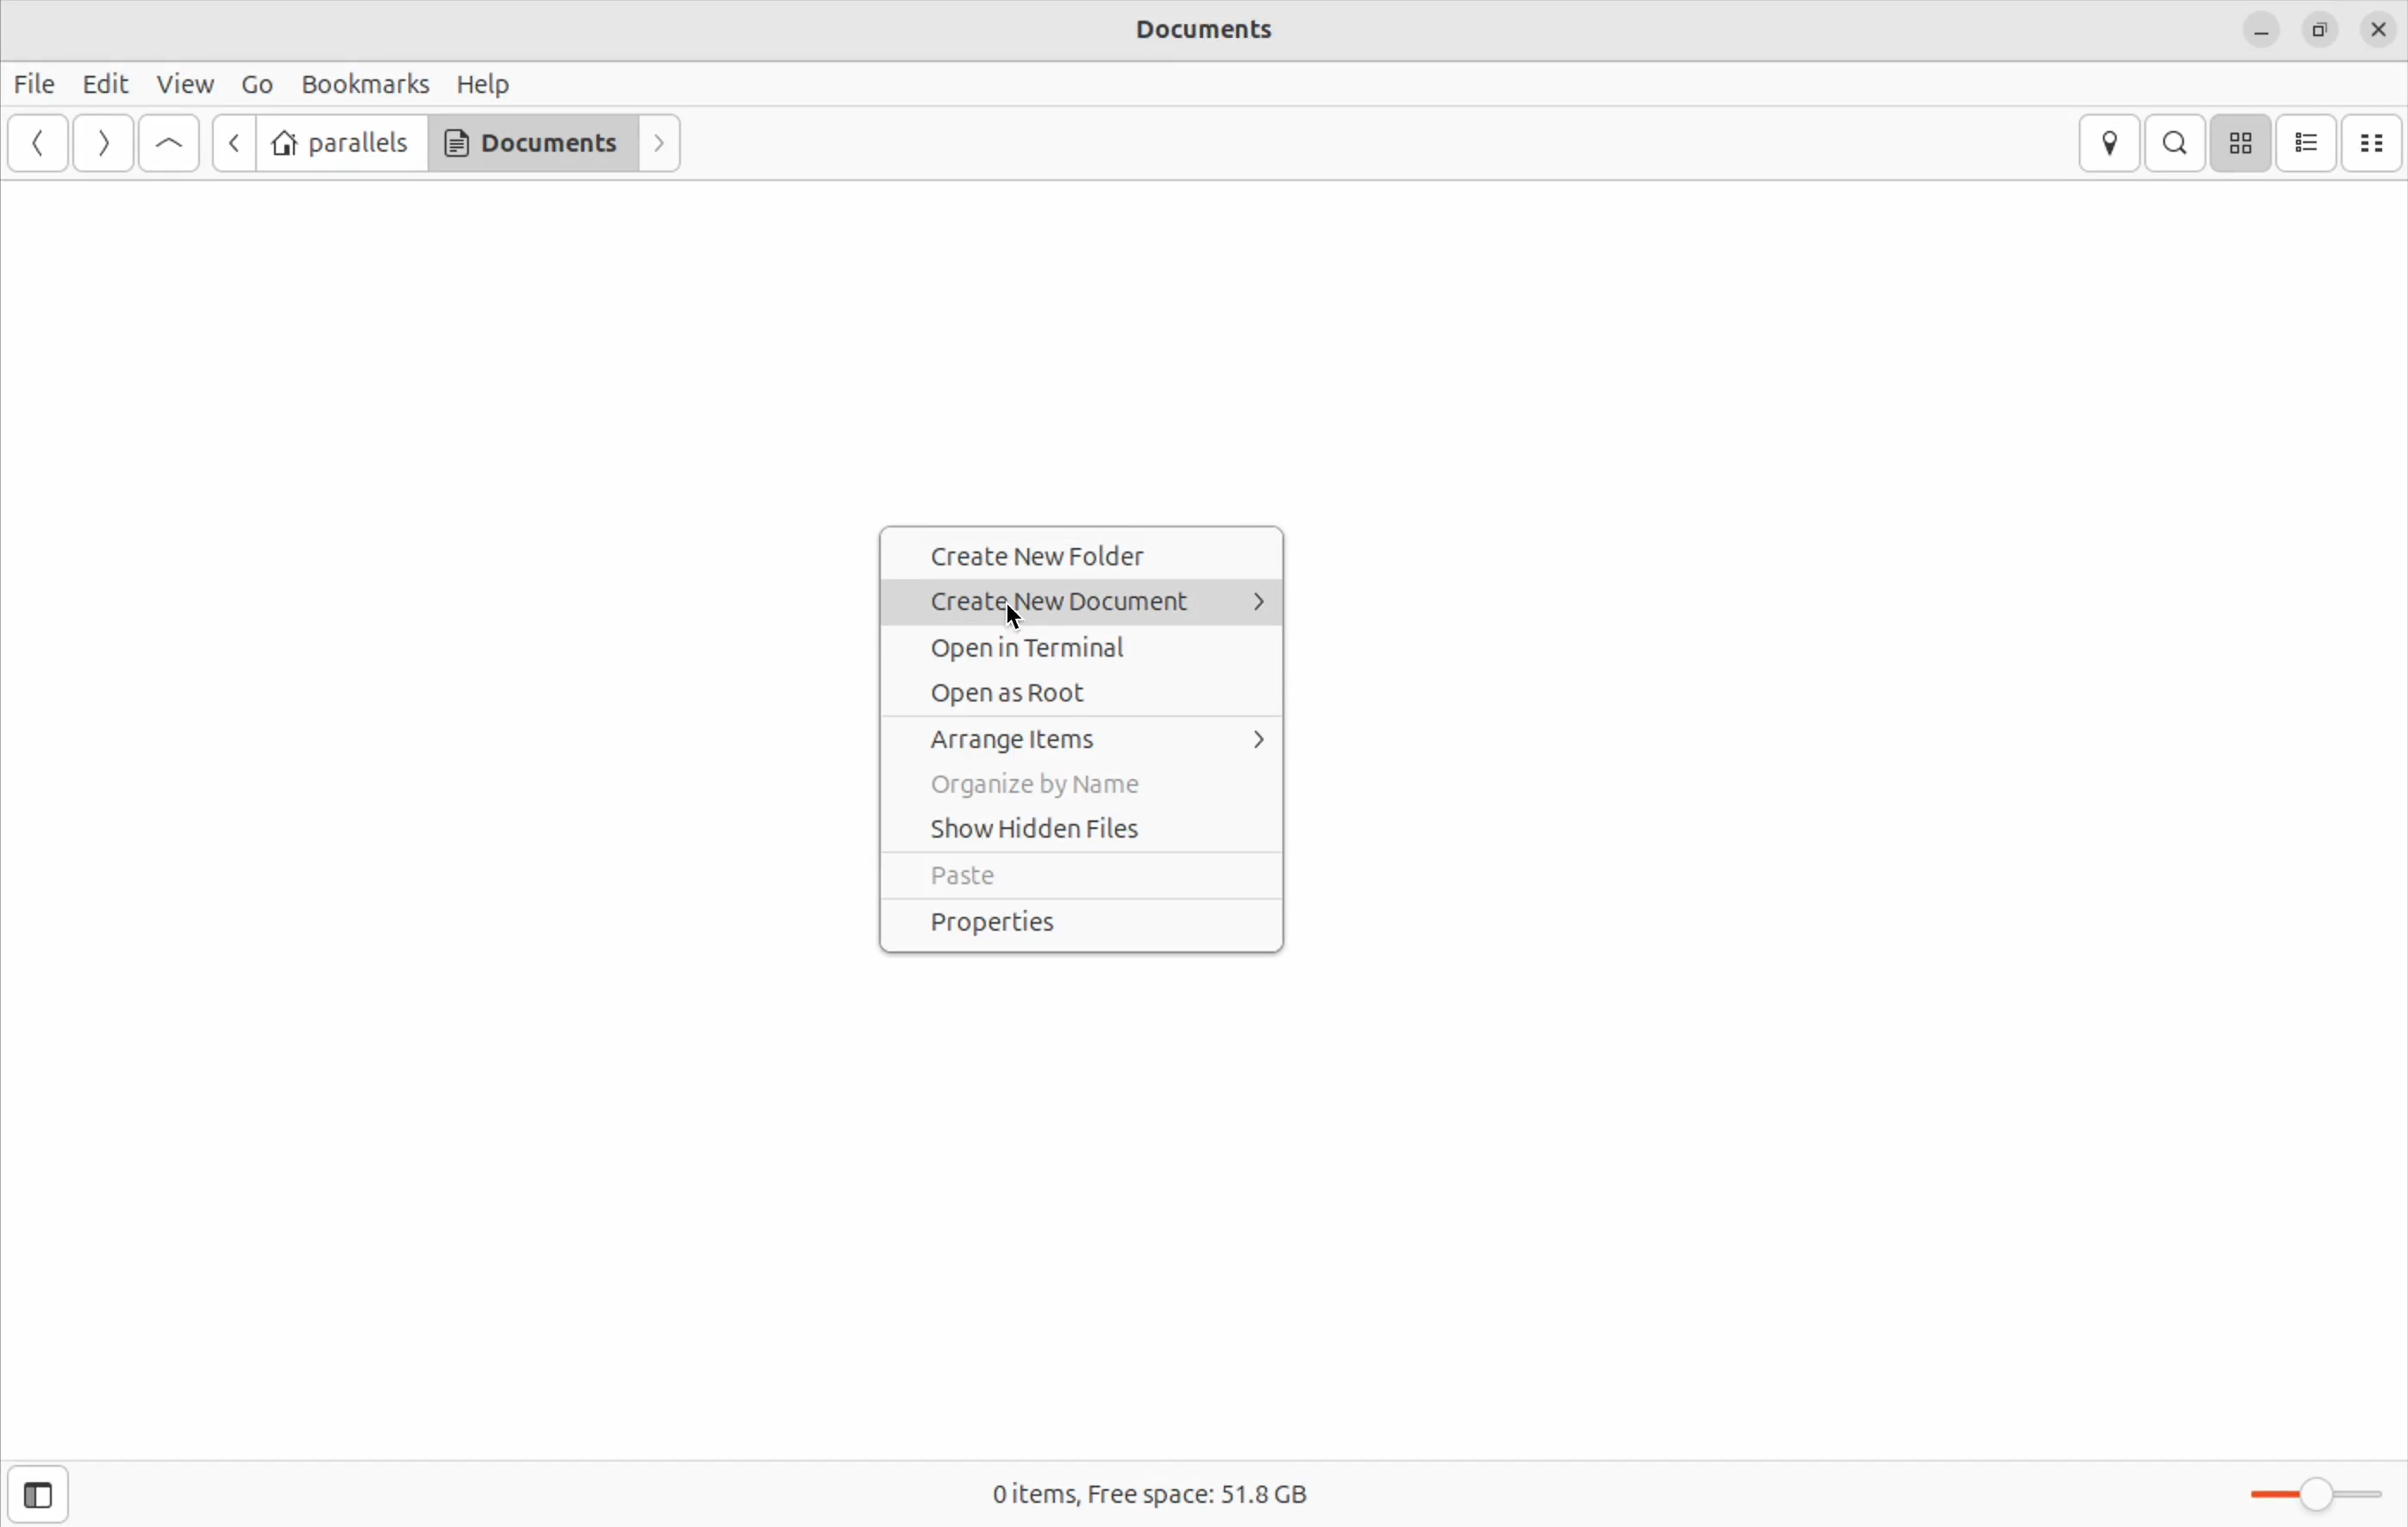  Describe the element at coordinates (1092, 642) in the screenshot. I see `Open in Terminal` at that location.